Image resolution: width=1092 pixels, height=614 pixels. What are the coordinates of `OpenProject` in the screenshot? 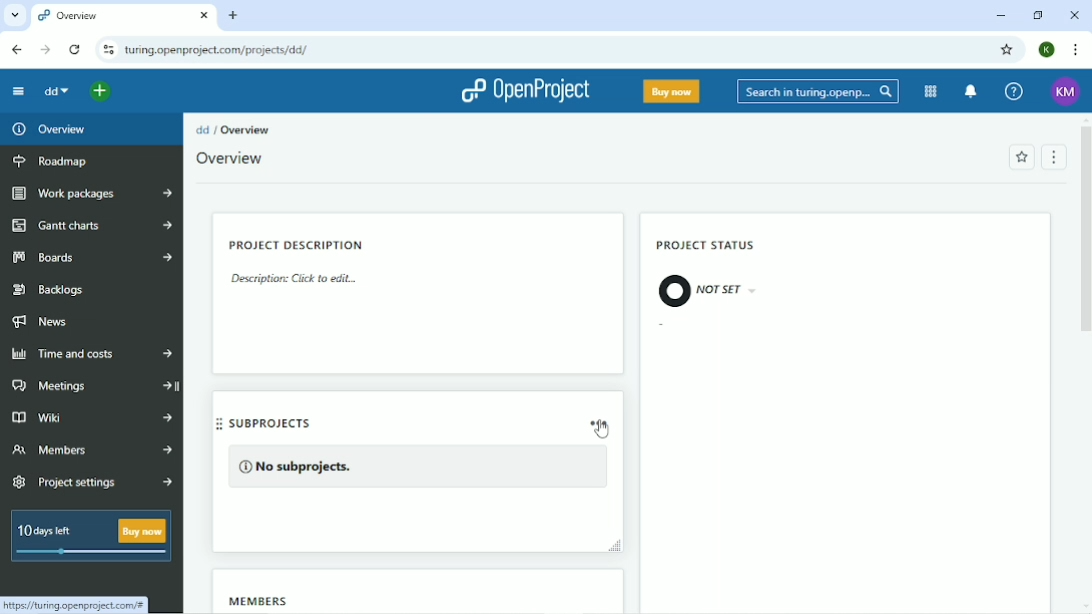 It's located at (522, 92).